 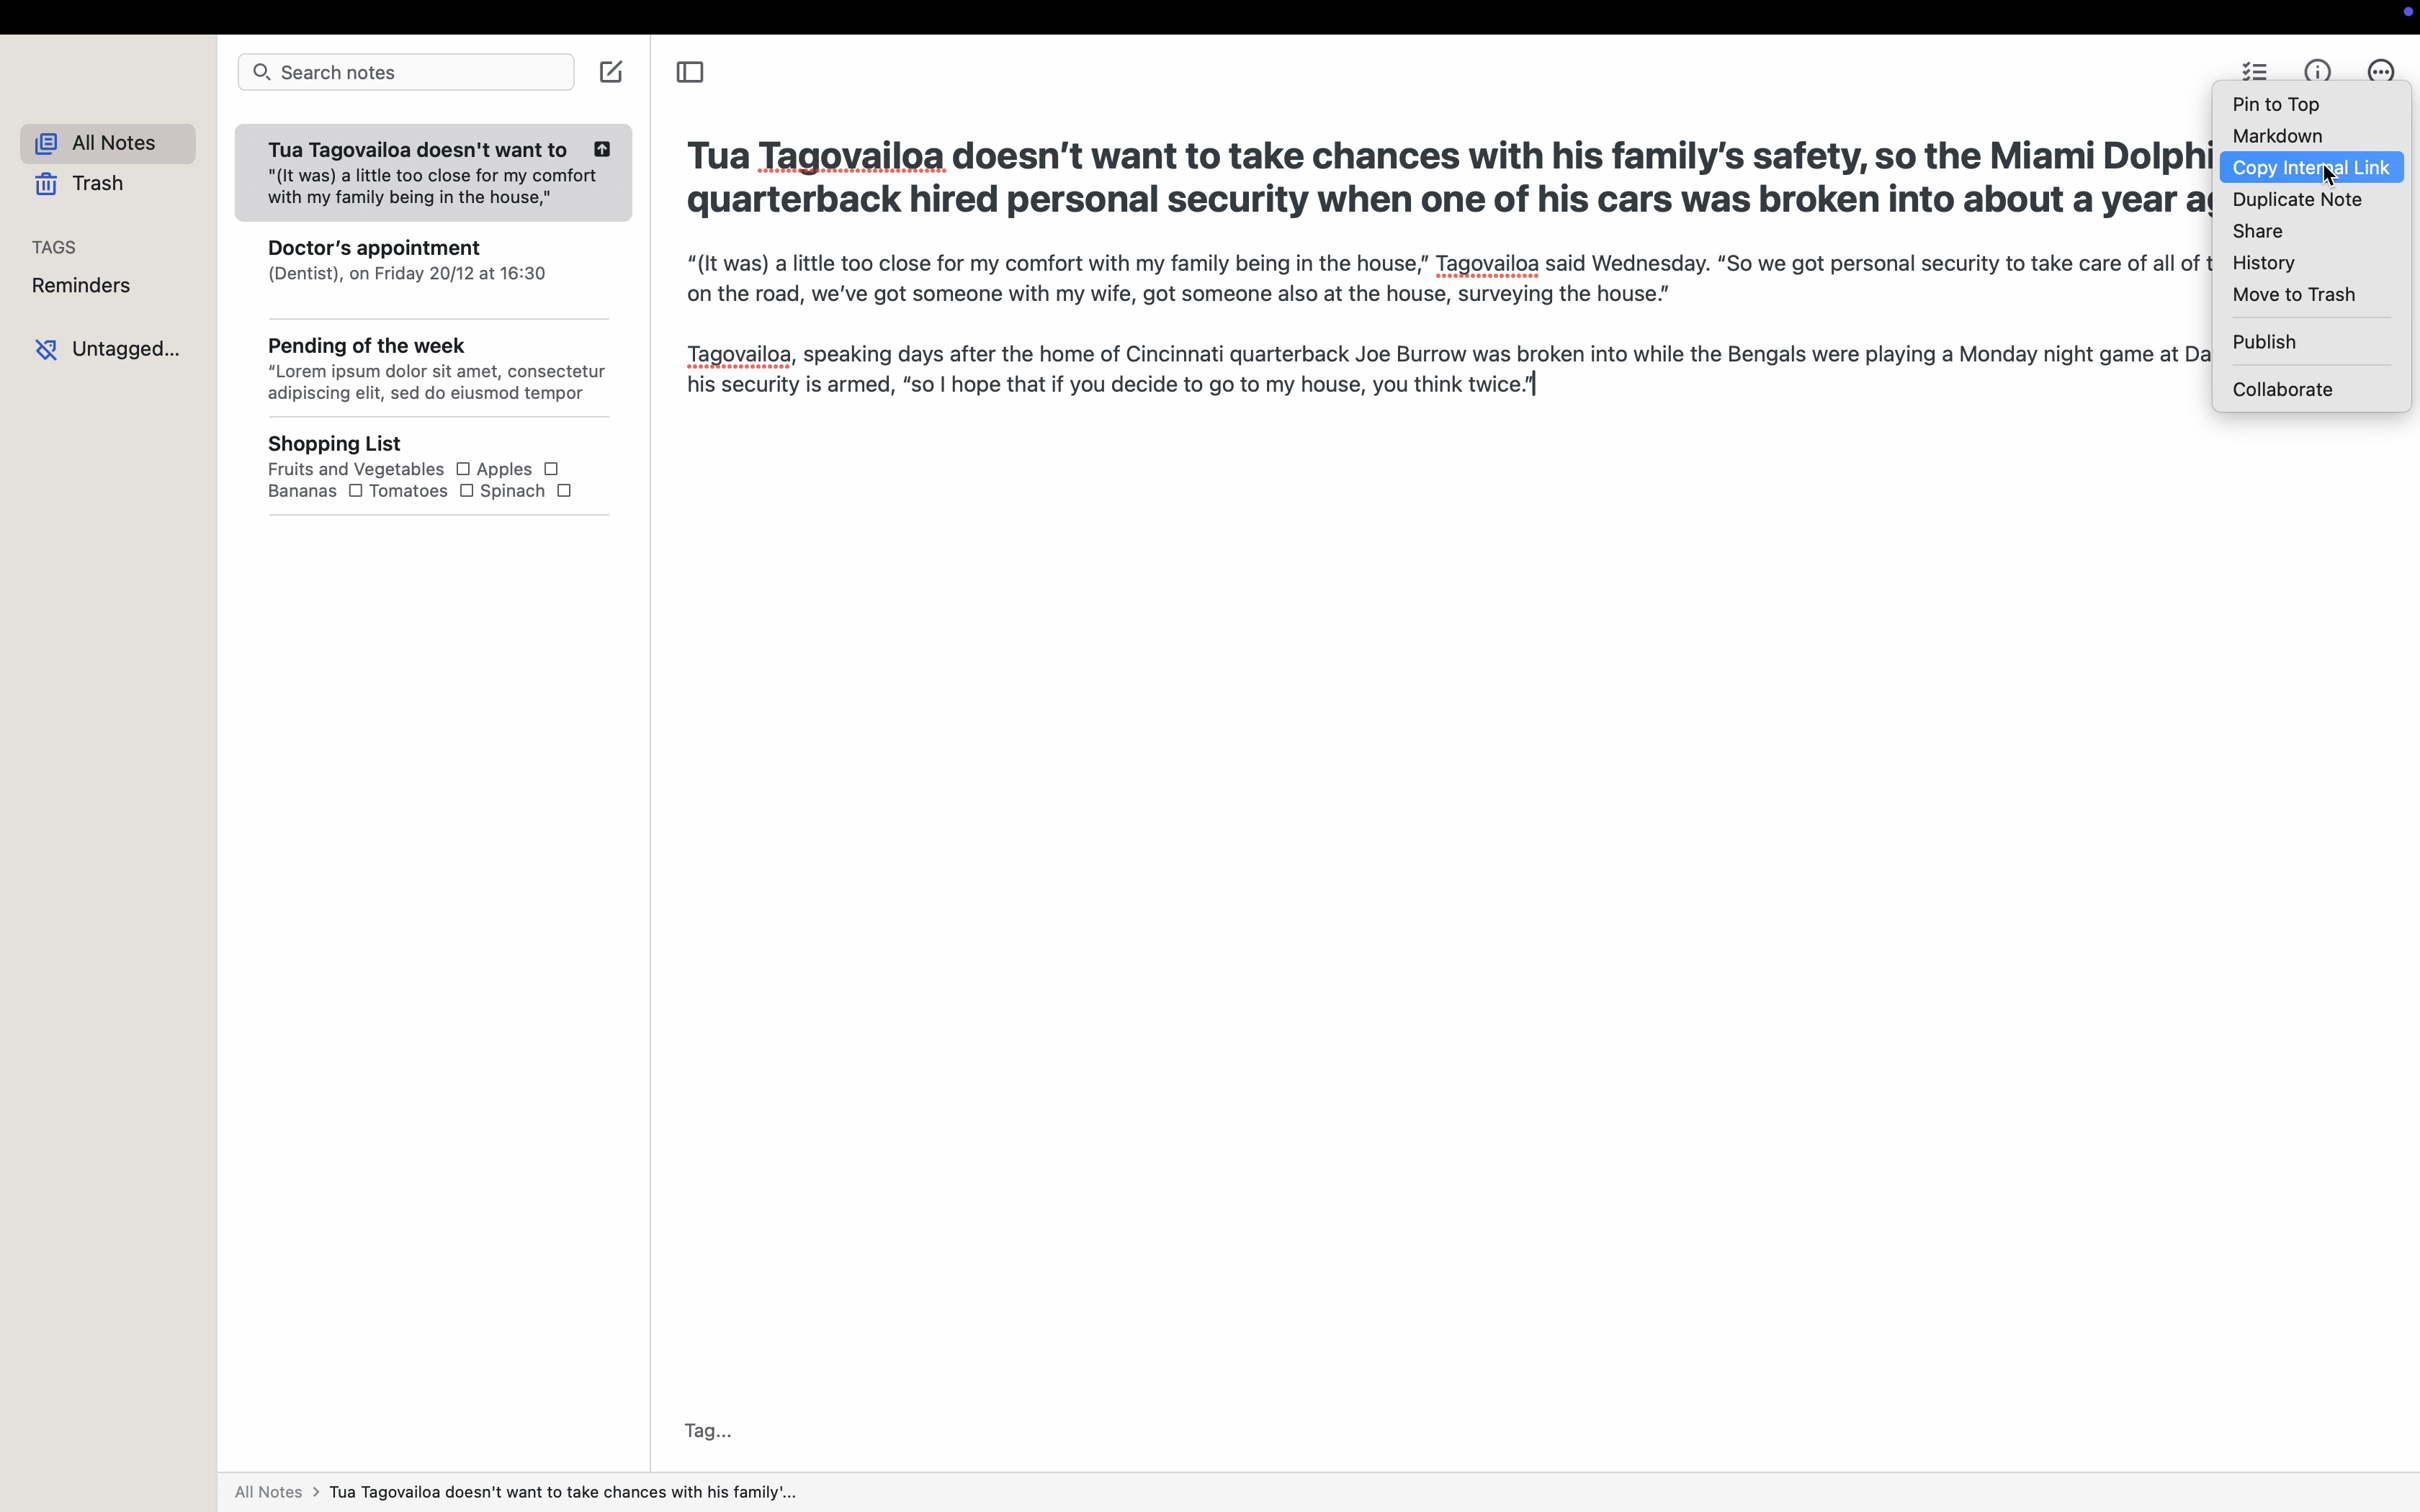 What do you see at coordinates (2403, 15) in the screenshot?
I see `screen controls` at bounding box center [2403, 15].